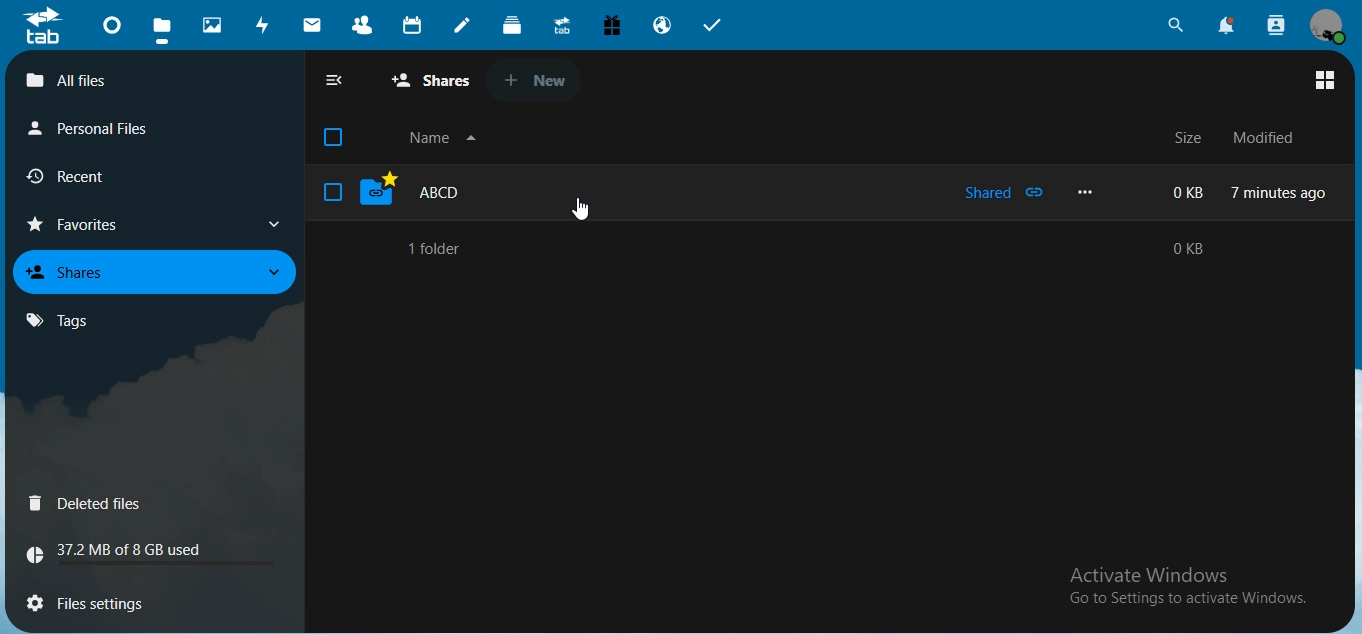 Image resolution: width=1362 pixels, height=634 pixels. Describe the element at coordinates (1266, 138) in the screenshot. I see `modified` at that location.